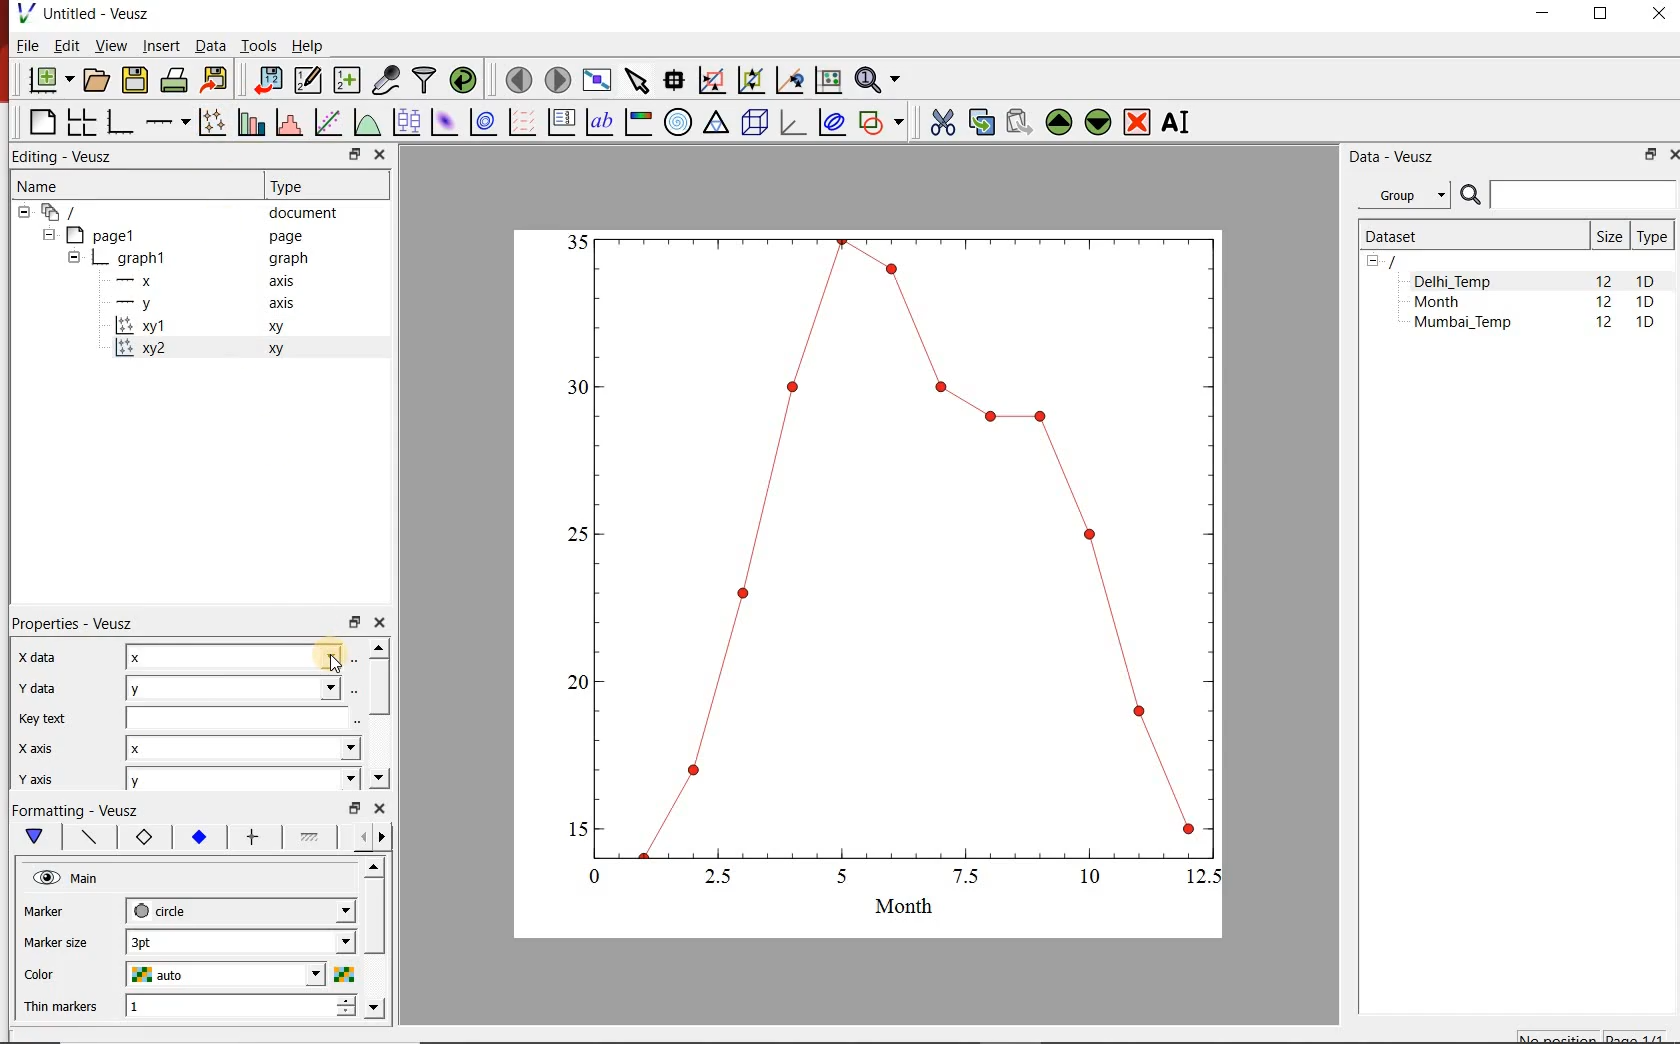  Describe the element at coordinates (288, 122) in the screenshot. I see `histogram of a dataset` at that location.